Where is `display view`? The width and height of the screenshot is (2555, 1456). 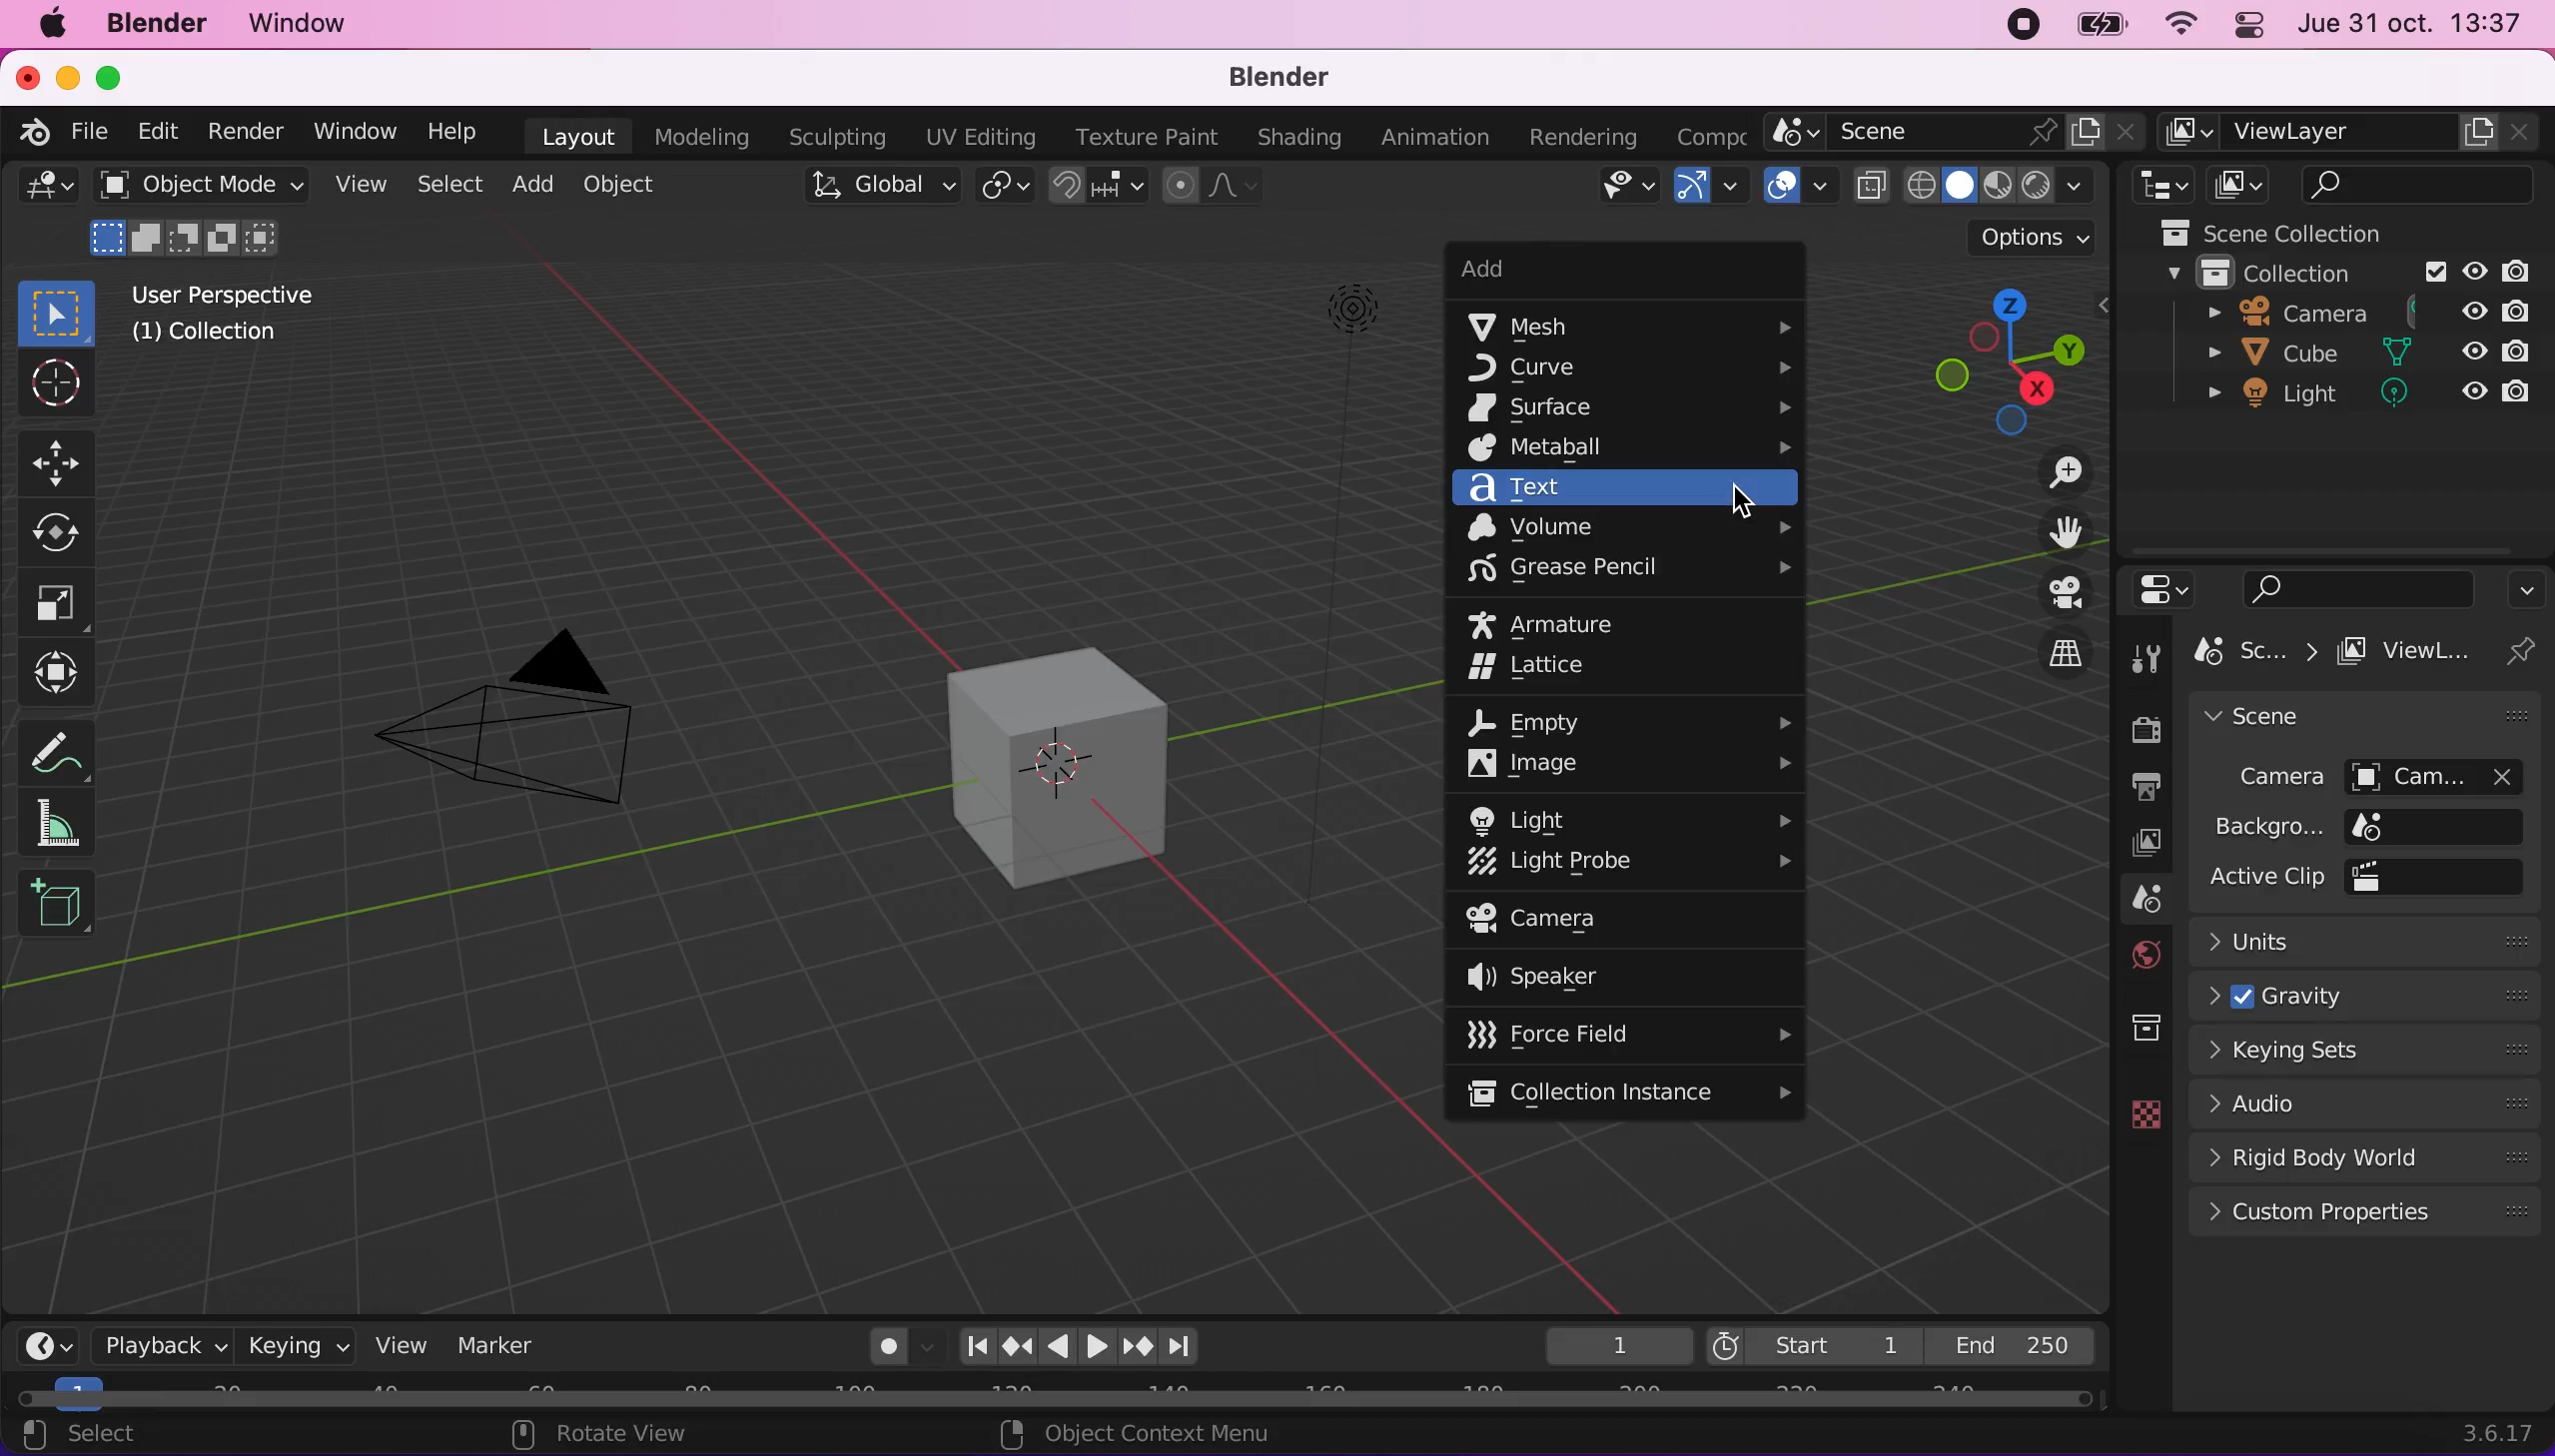
display view is located at coordinates (2247, 186).